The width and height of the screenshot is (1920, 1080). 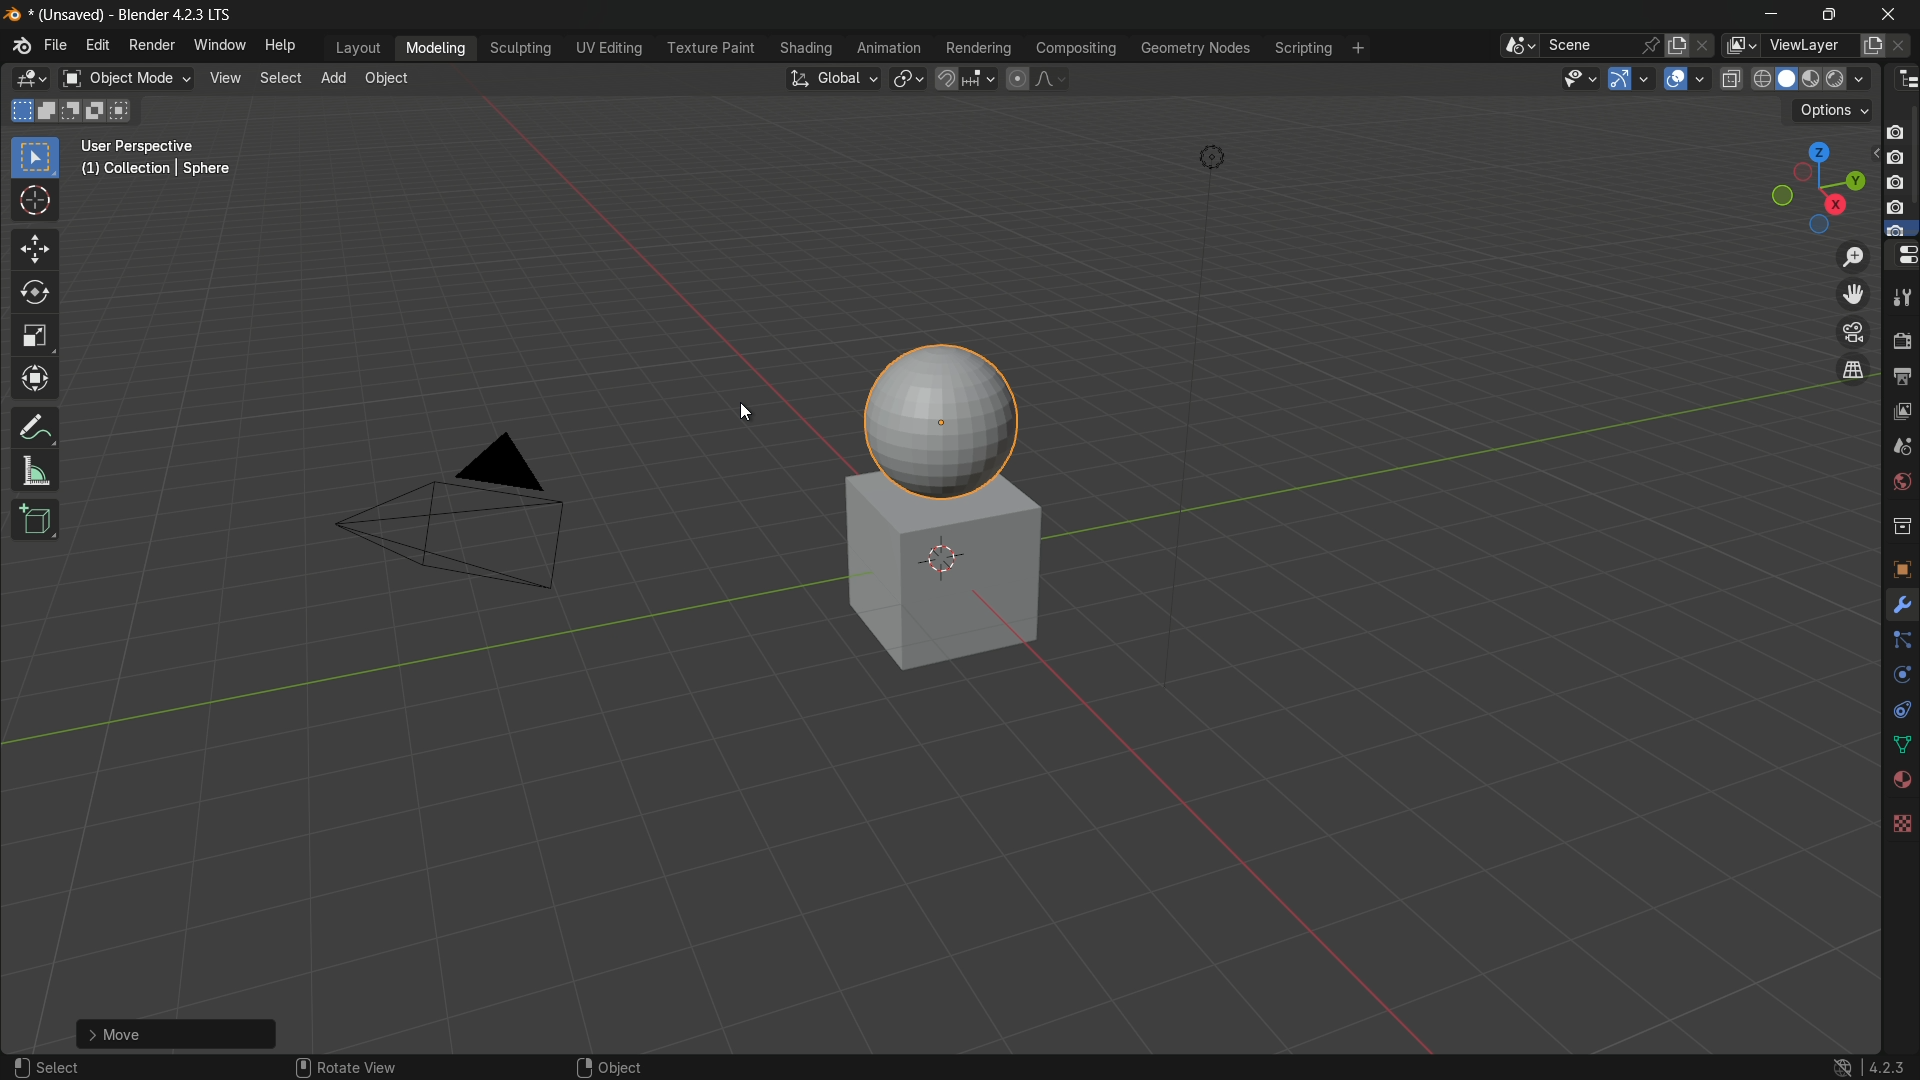 What do you see at coordinates (1897, 641) in the screenshot?
I see `Constraints Tab` at bounding box center [1897, 641].